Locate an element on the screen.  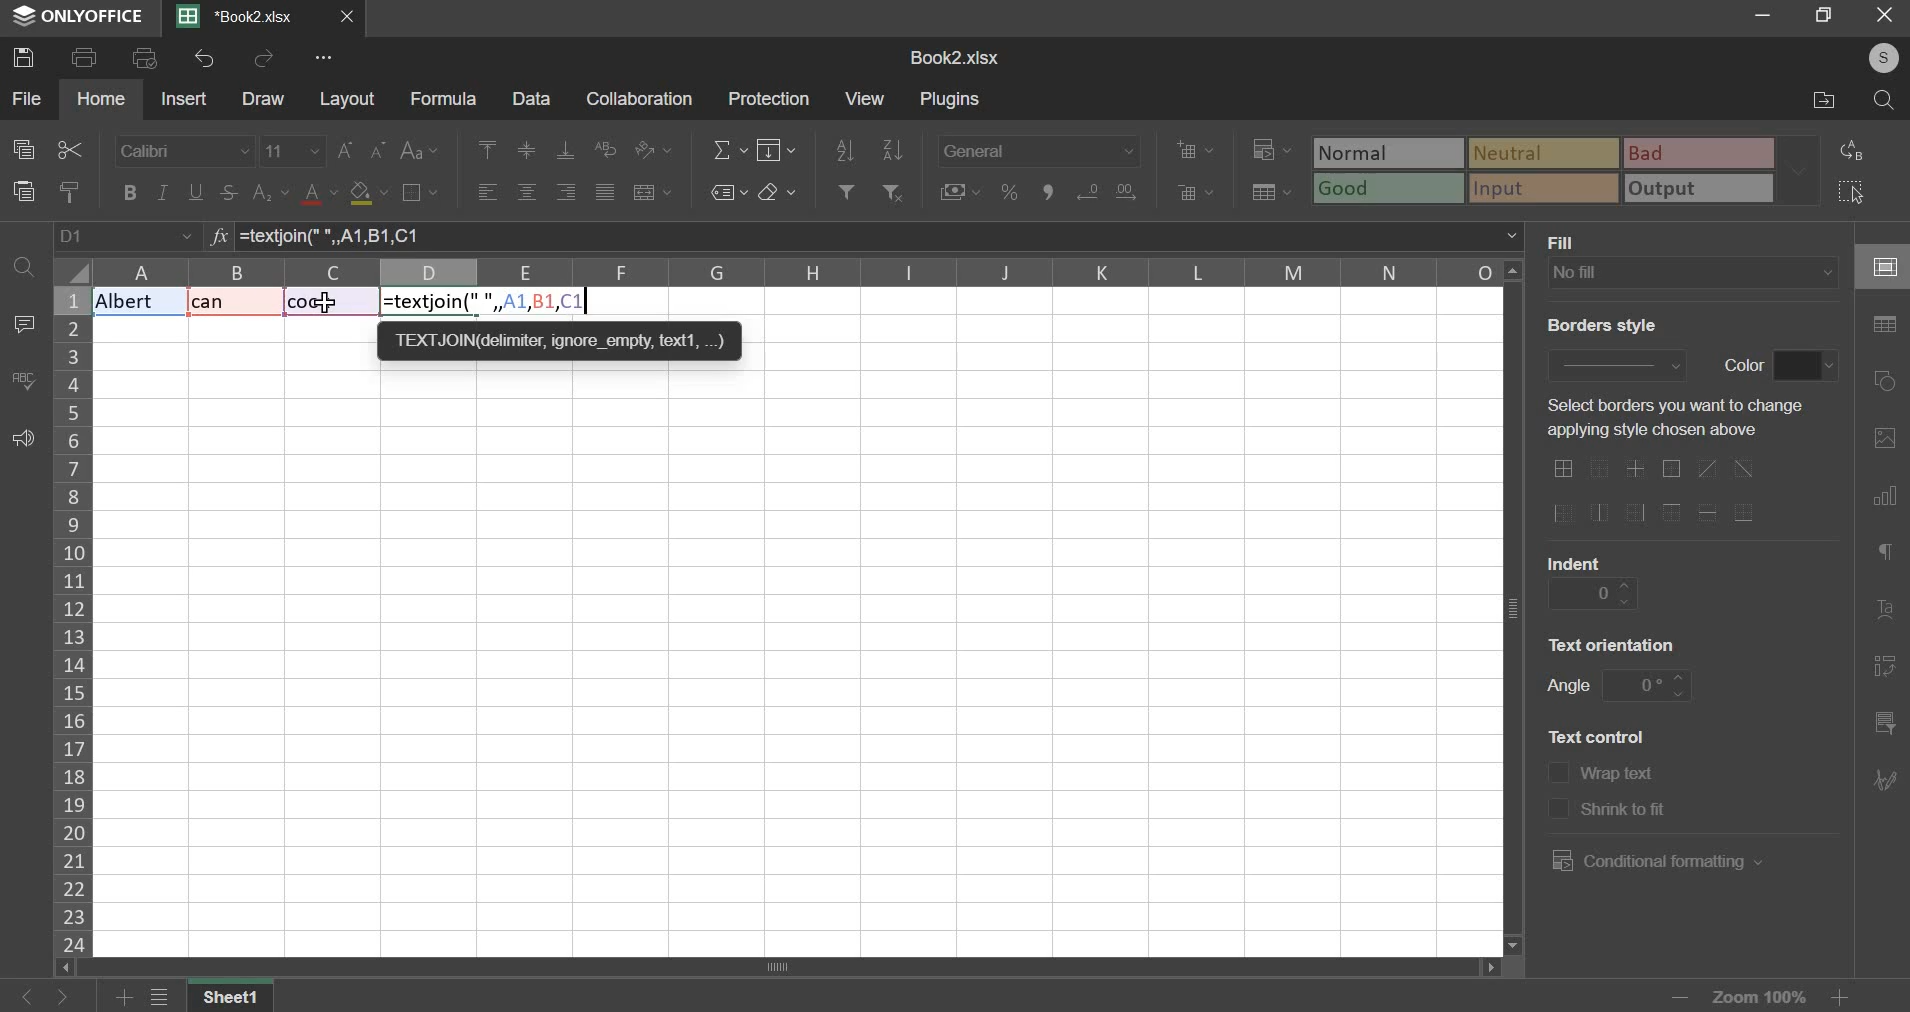
find is located at coordinates (22, 264).